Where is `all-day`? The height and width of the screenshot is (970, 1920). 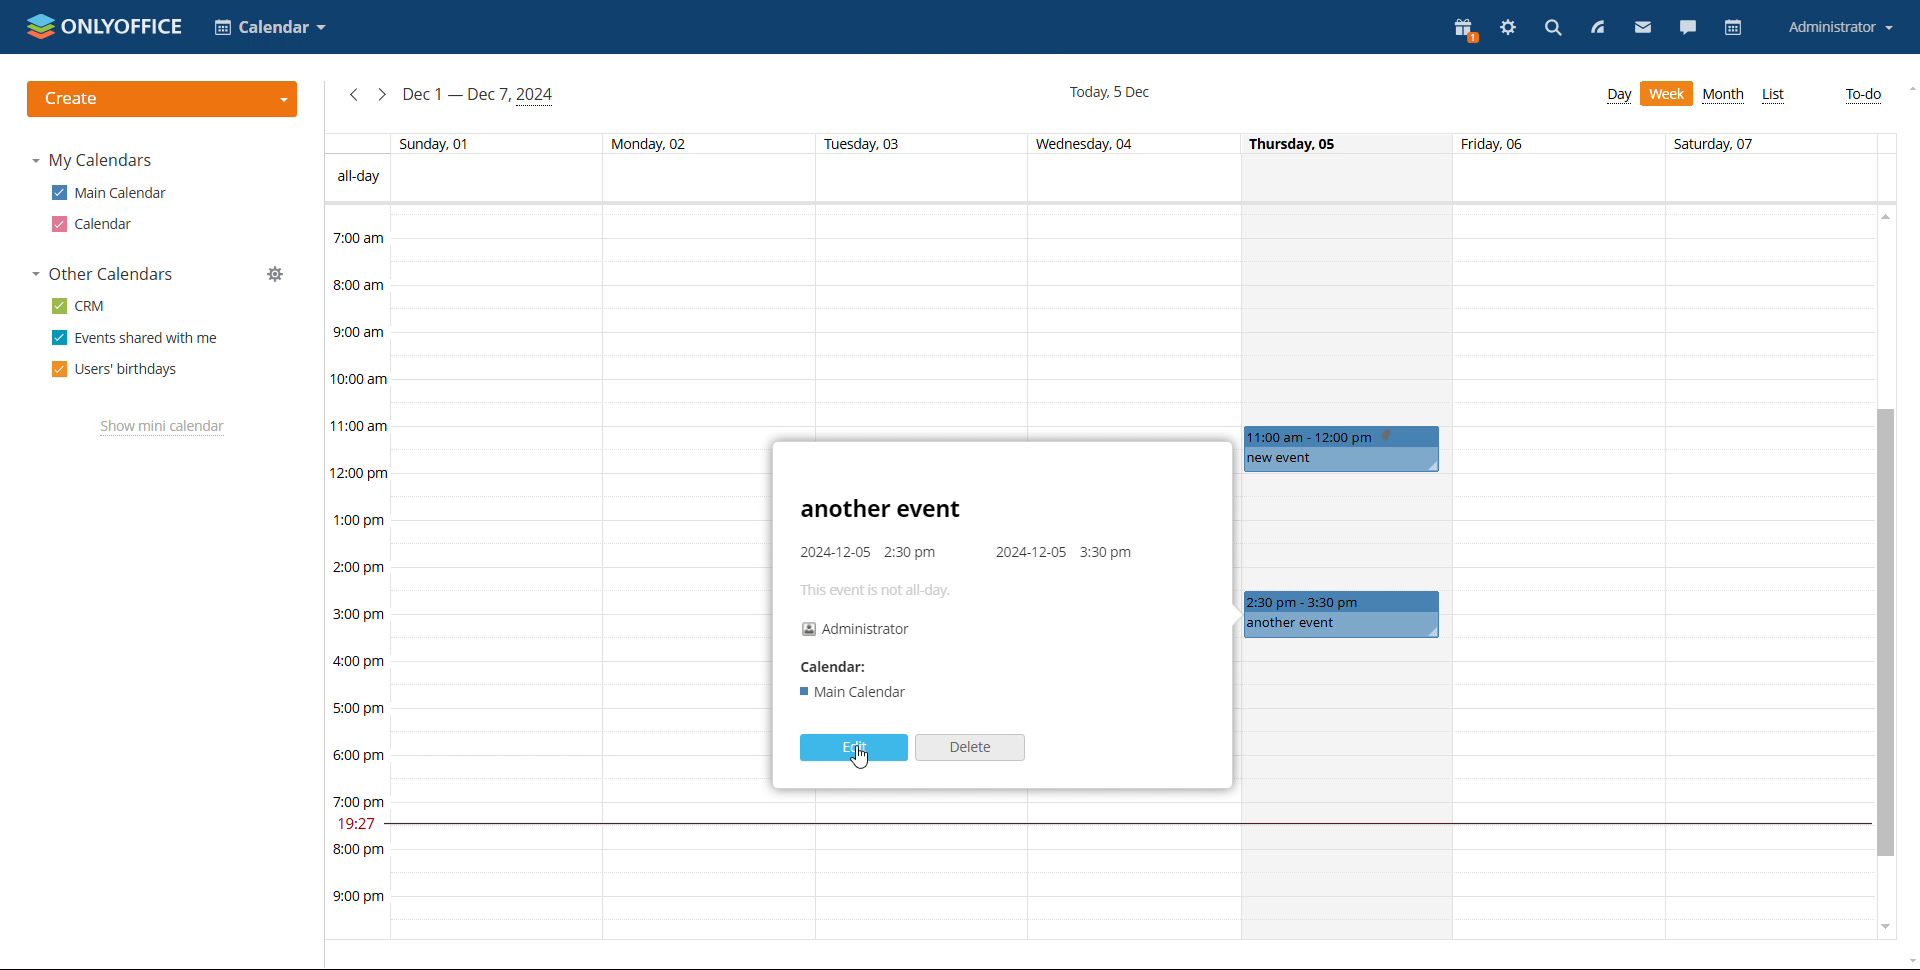
all-day is located at coordinates (353, 177).